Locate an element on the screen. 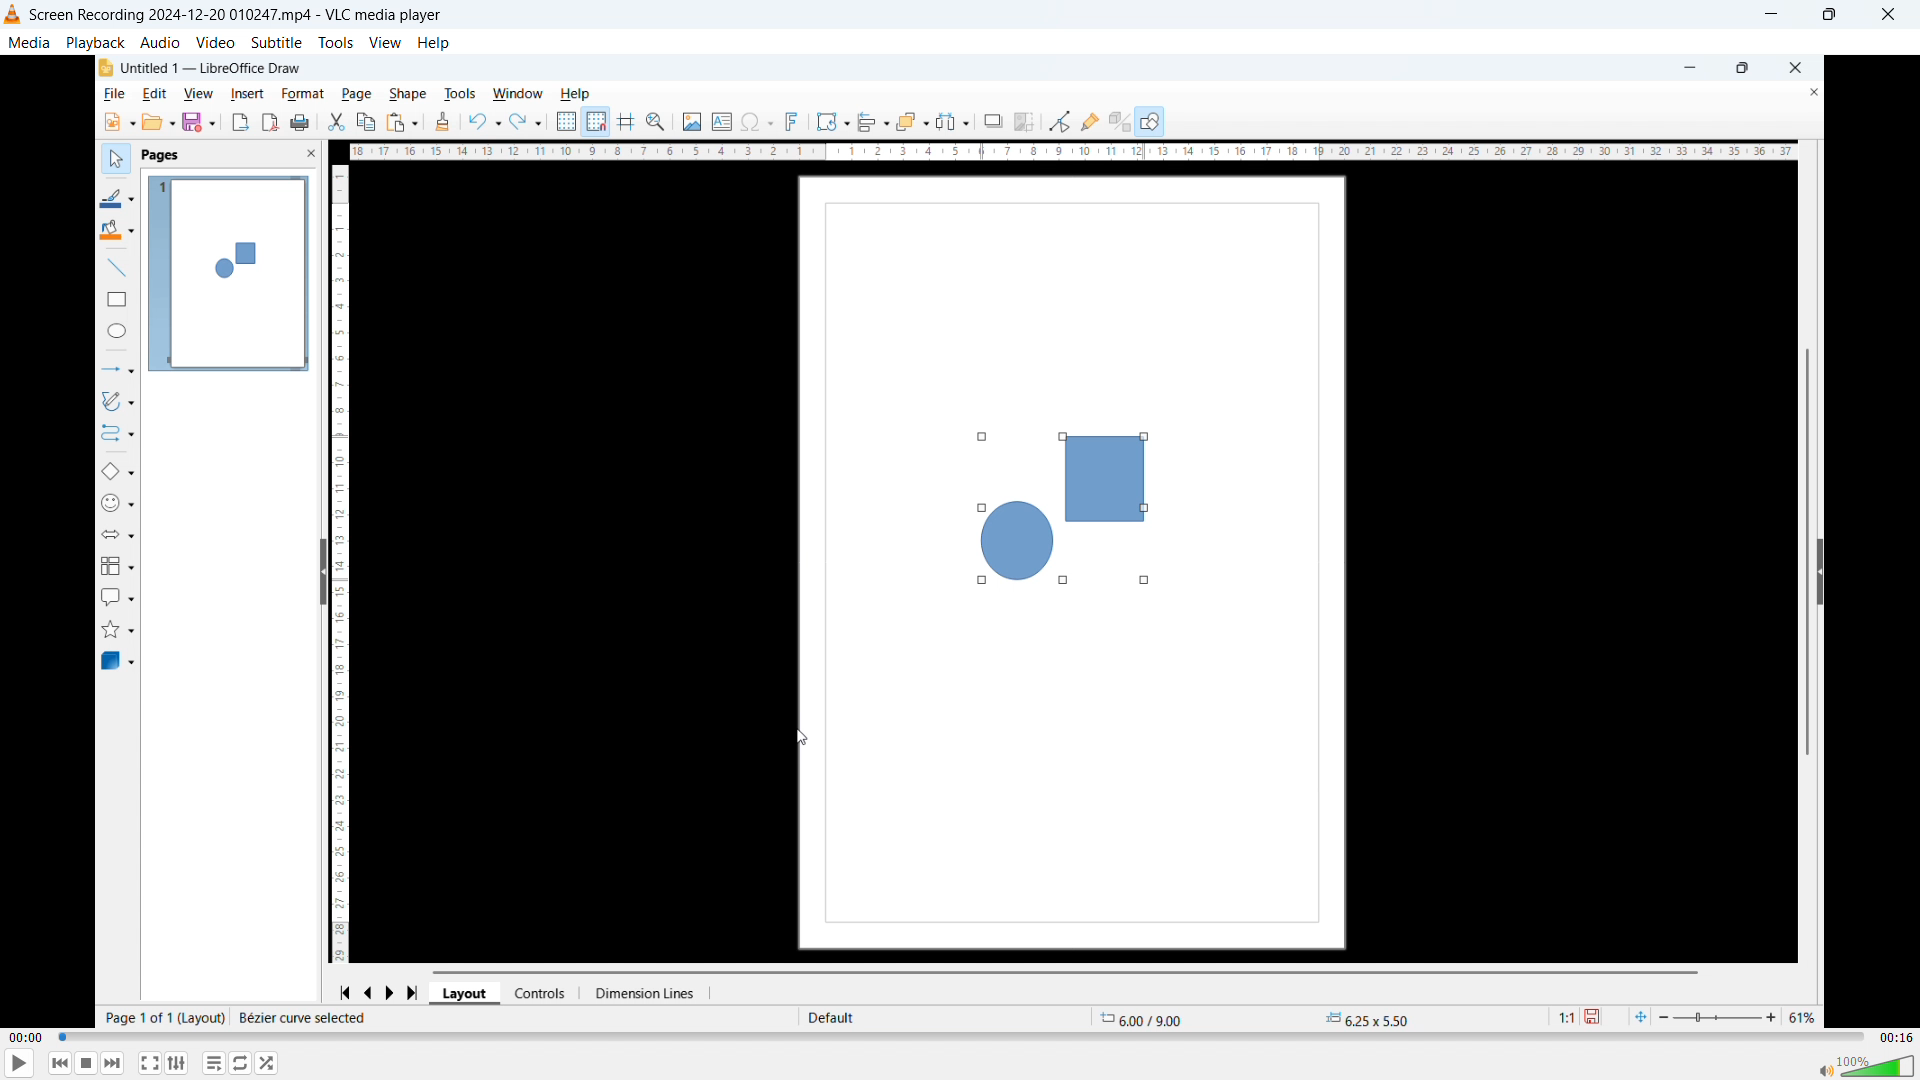 This screenshot has height=1080, width=1920. View  is located at coordinates (385, 41).